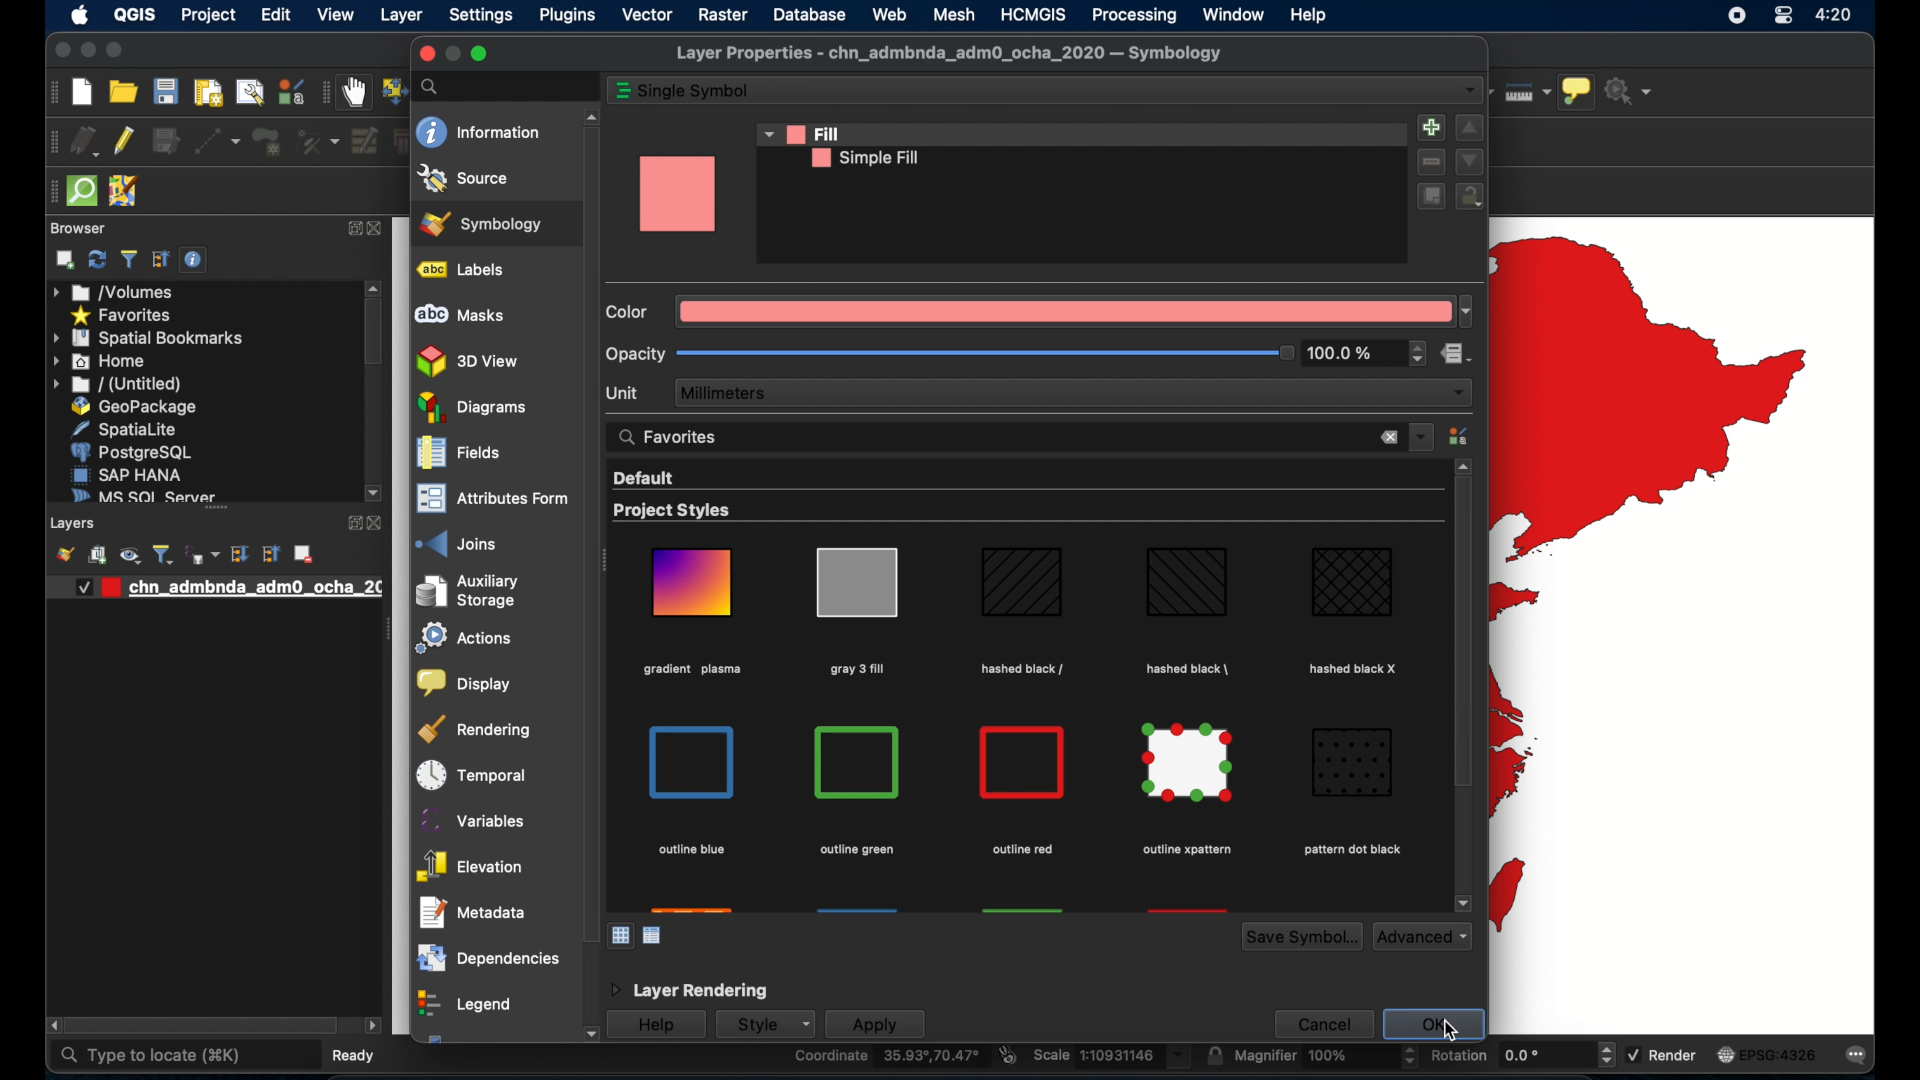 The width and height of the screenshot is (1920, 1080). I want to click on manage map theme, so click(129, 555).